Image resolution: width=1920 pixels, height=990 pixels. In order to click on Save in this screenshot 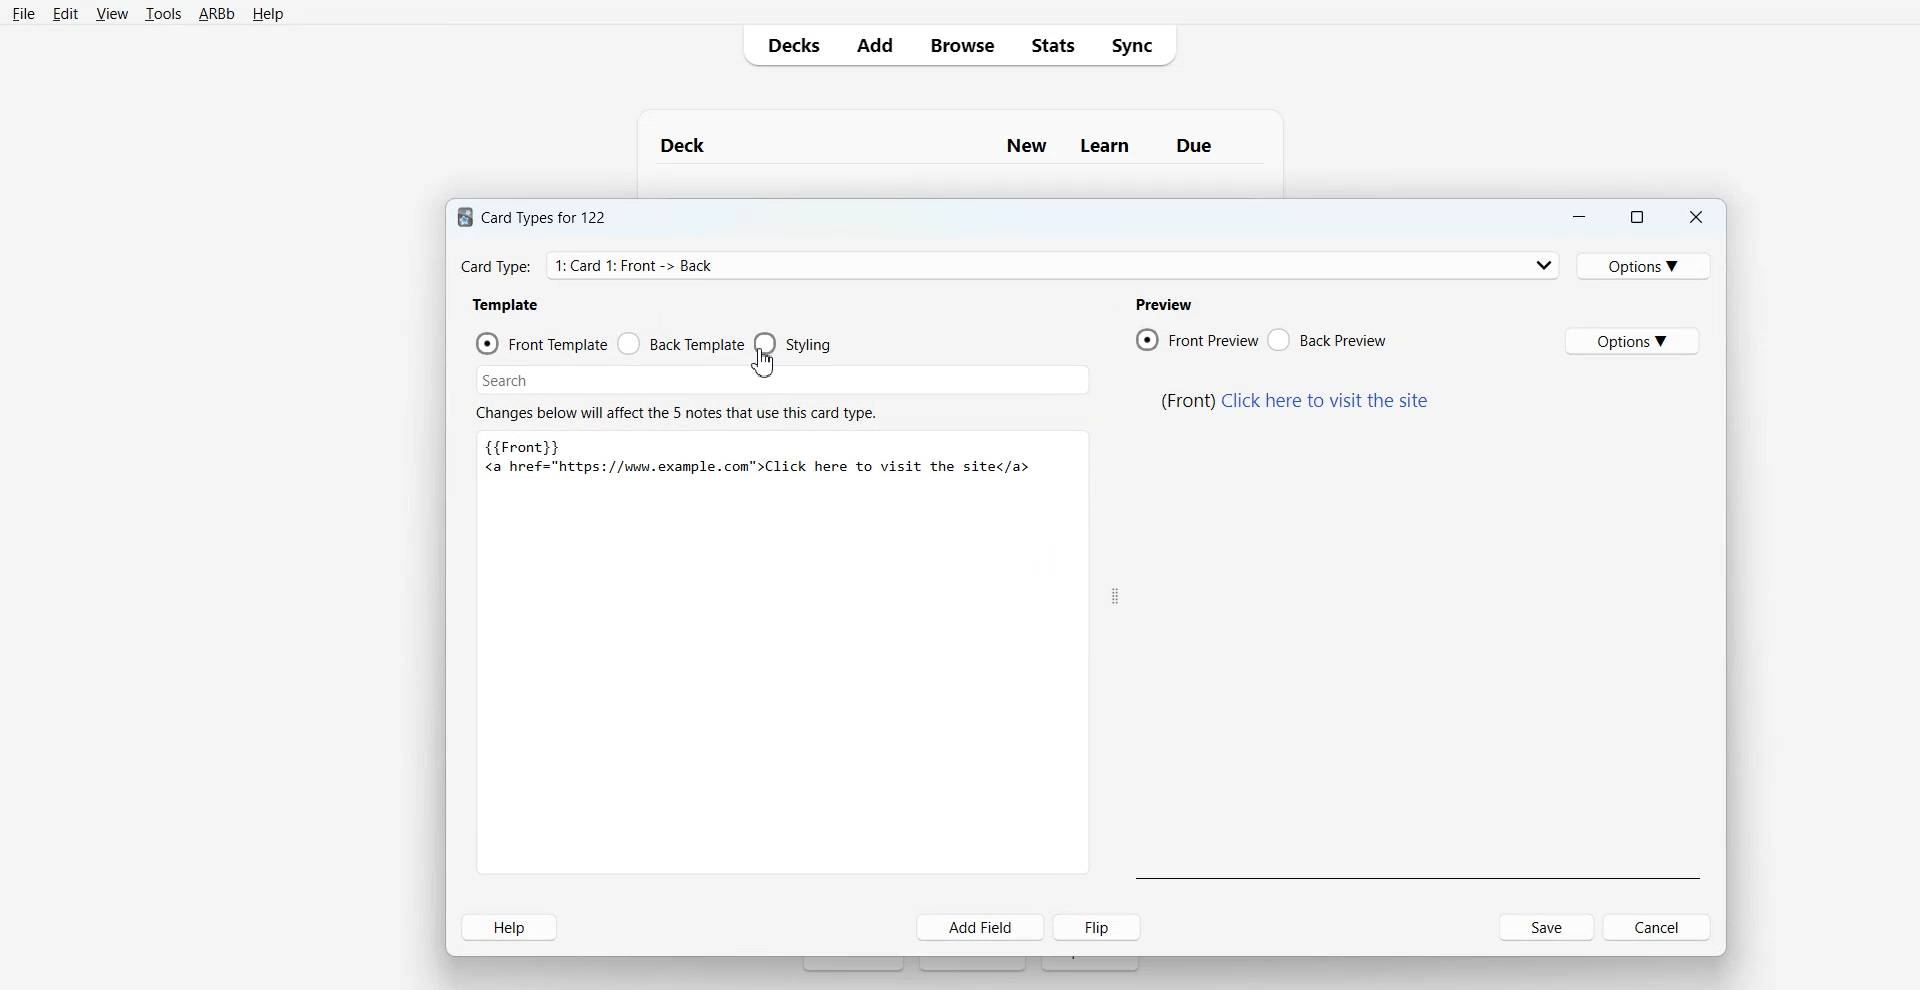, I will do `click(1548, 927)`.